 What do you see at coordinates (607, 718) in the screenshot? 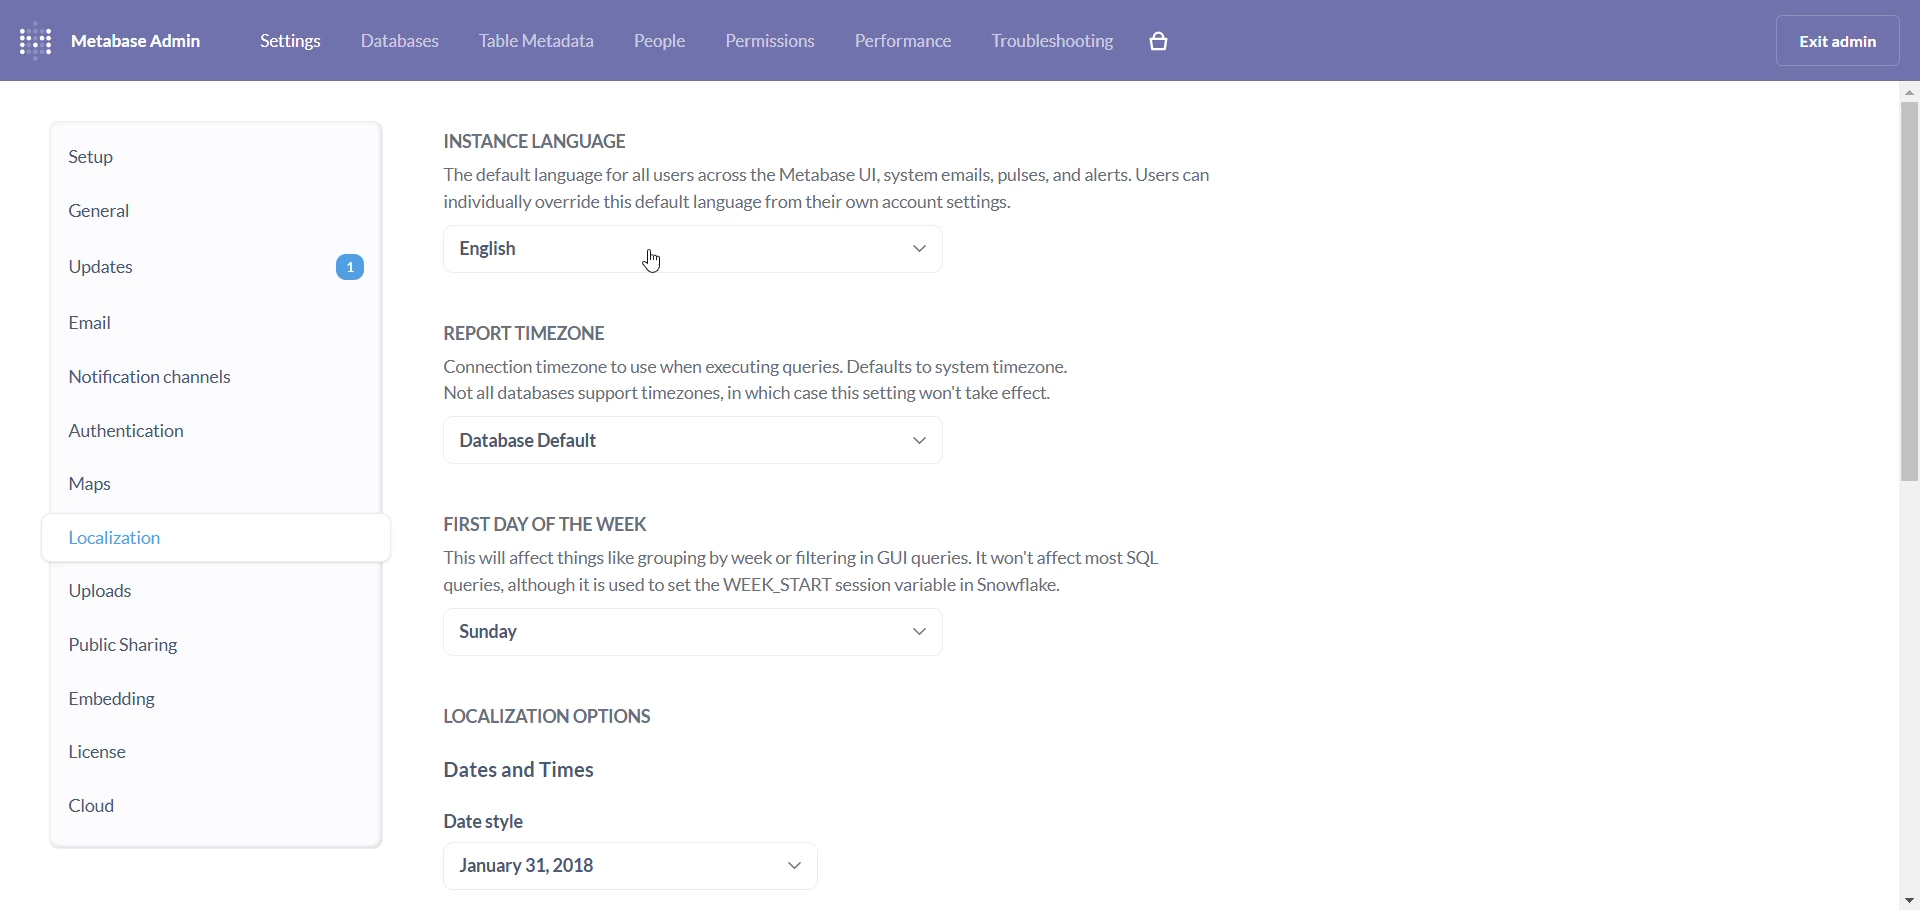
I see `localization options` at bounding box center [607, 718].